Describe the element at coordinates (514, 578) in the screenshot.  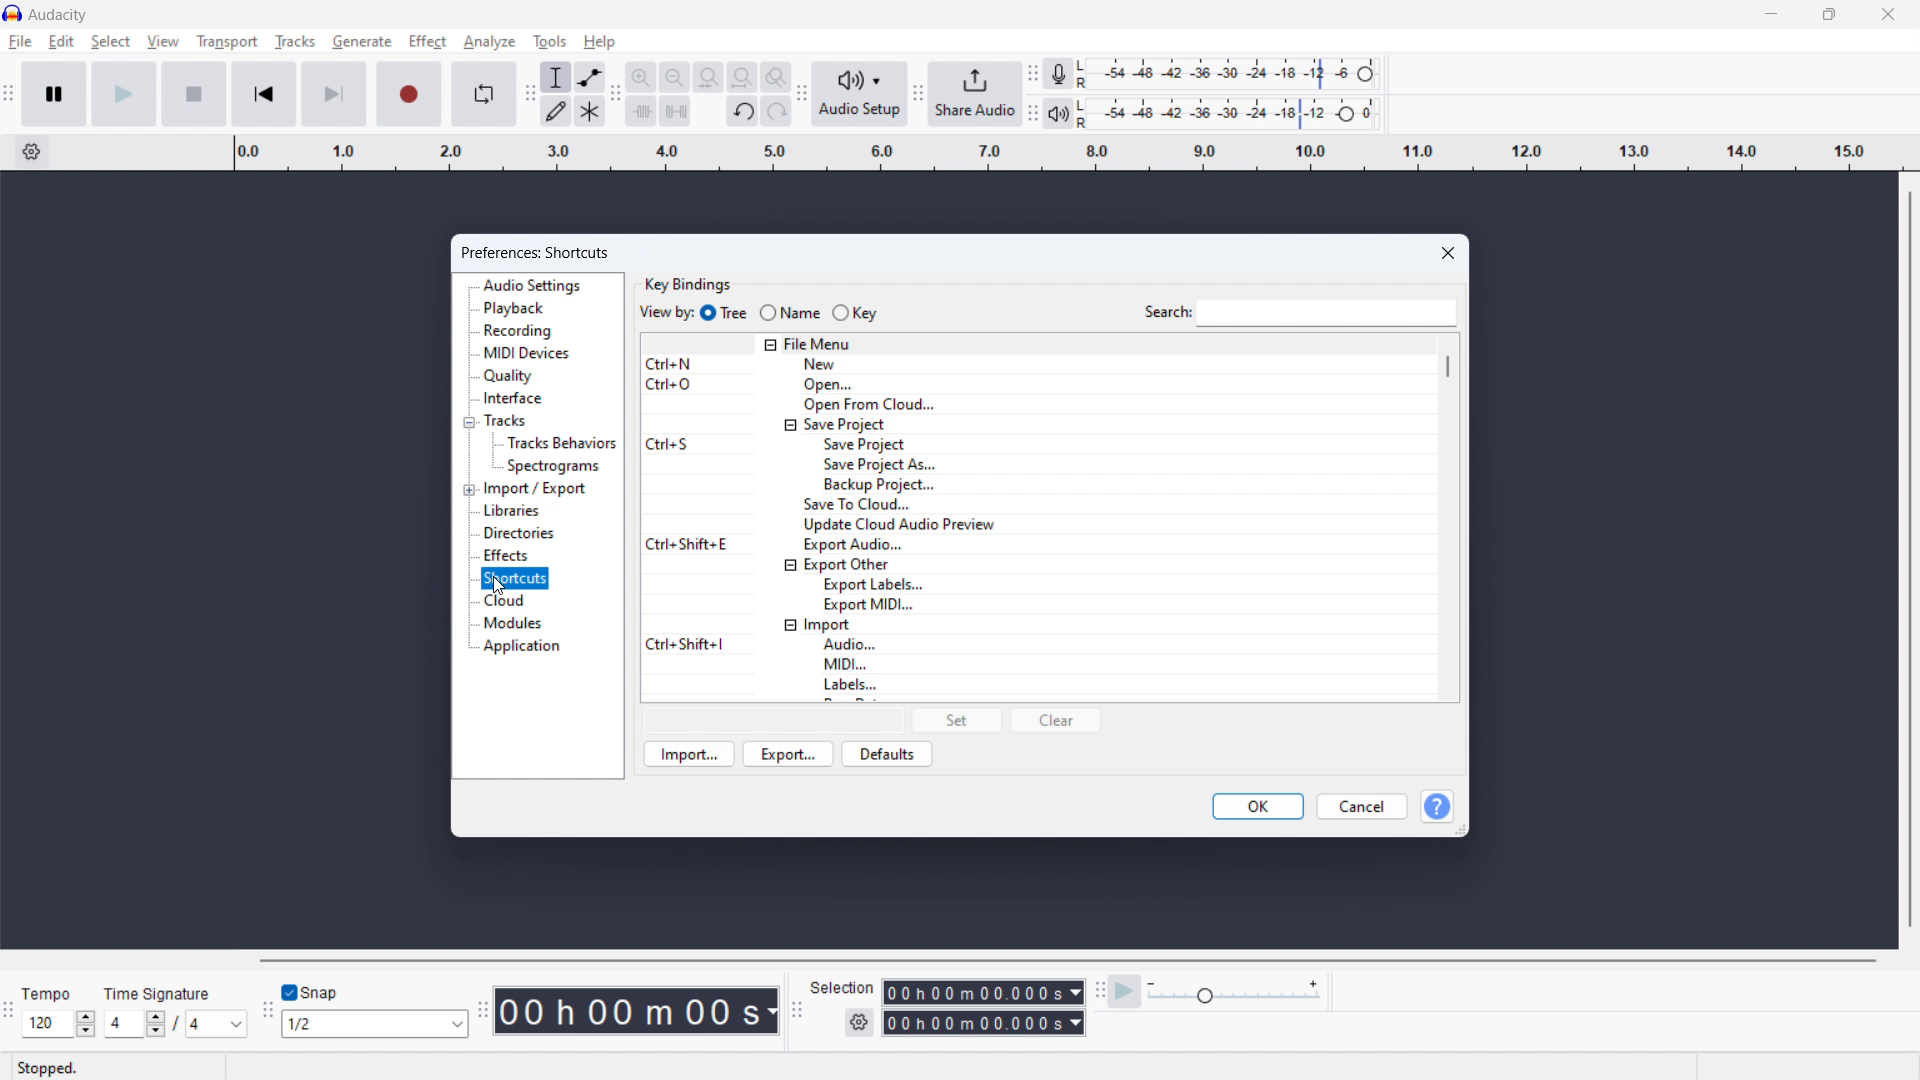
I see `shortcuts selected` at that location.